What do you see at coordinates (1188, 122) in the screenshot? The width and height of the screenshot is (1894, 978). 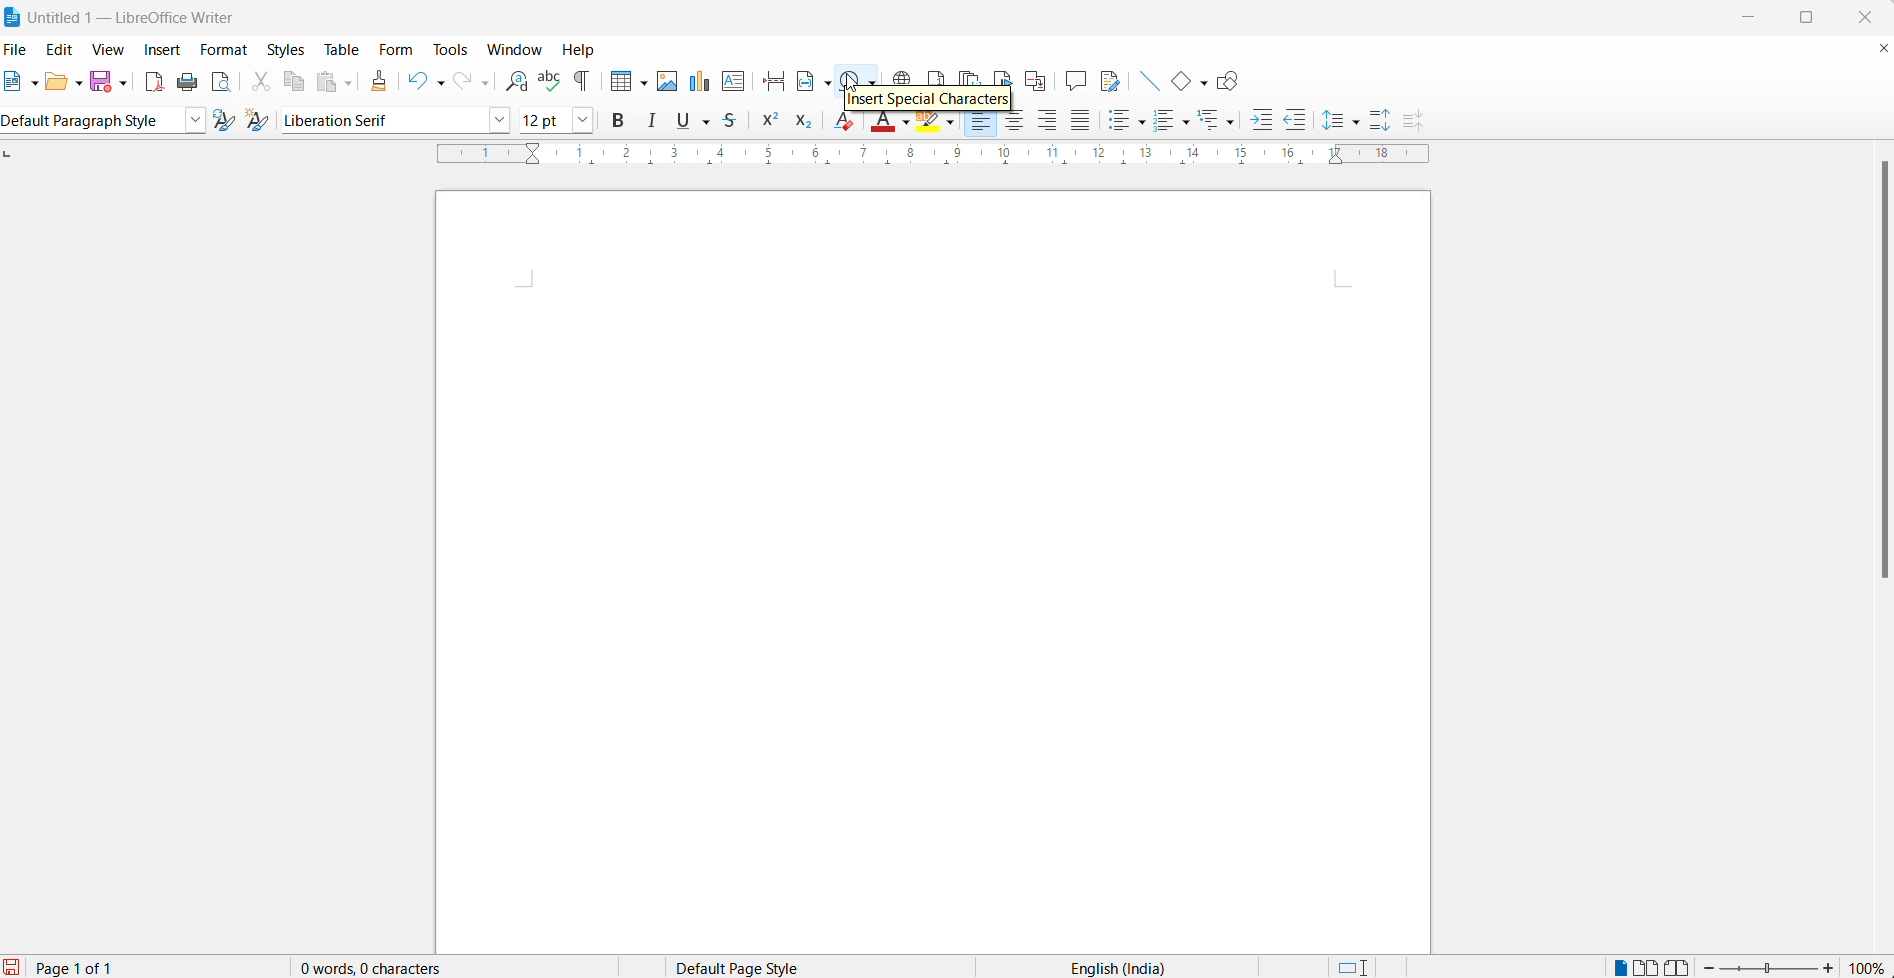 I see `toggle ordered list options` at bounding box center [1188, 122].